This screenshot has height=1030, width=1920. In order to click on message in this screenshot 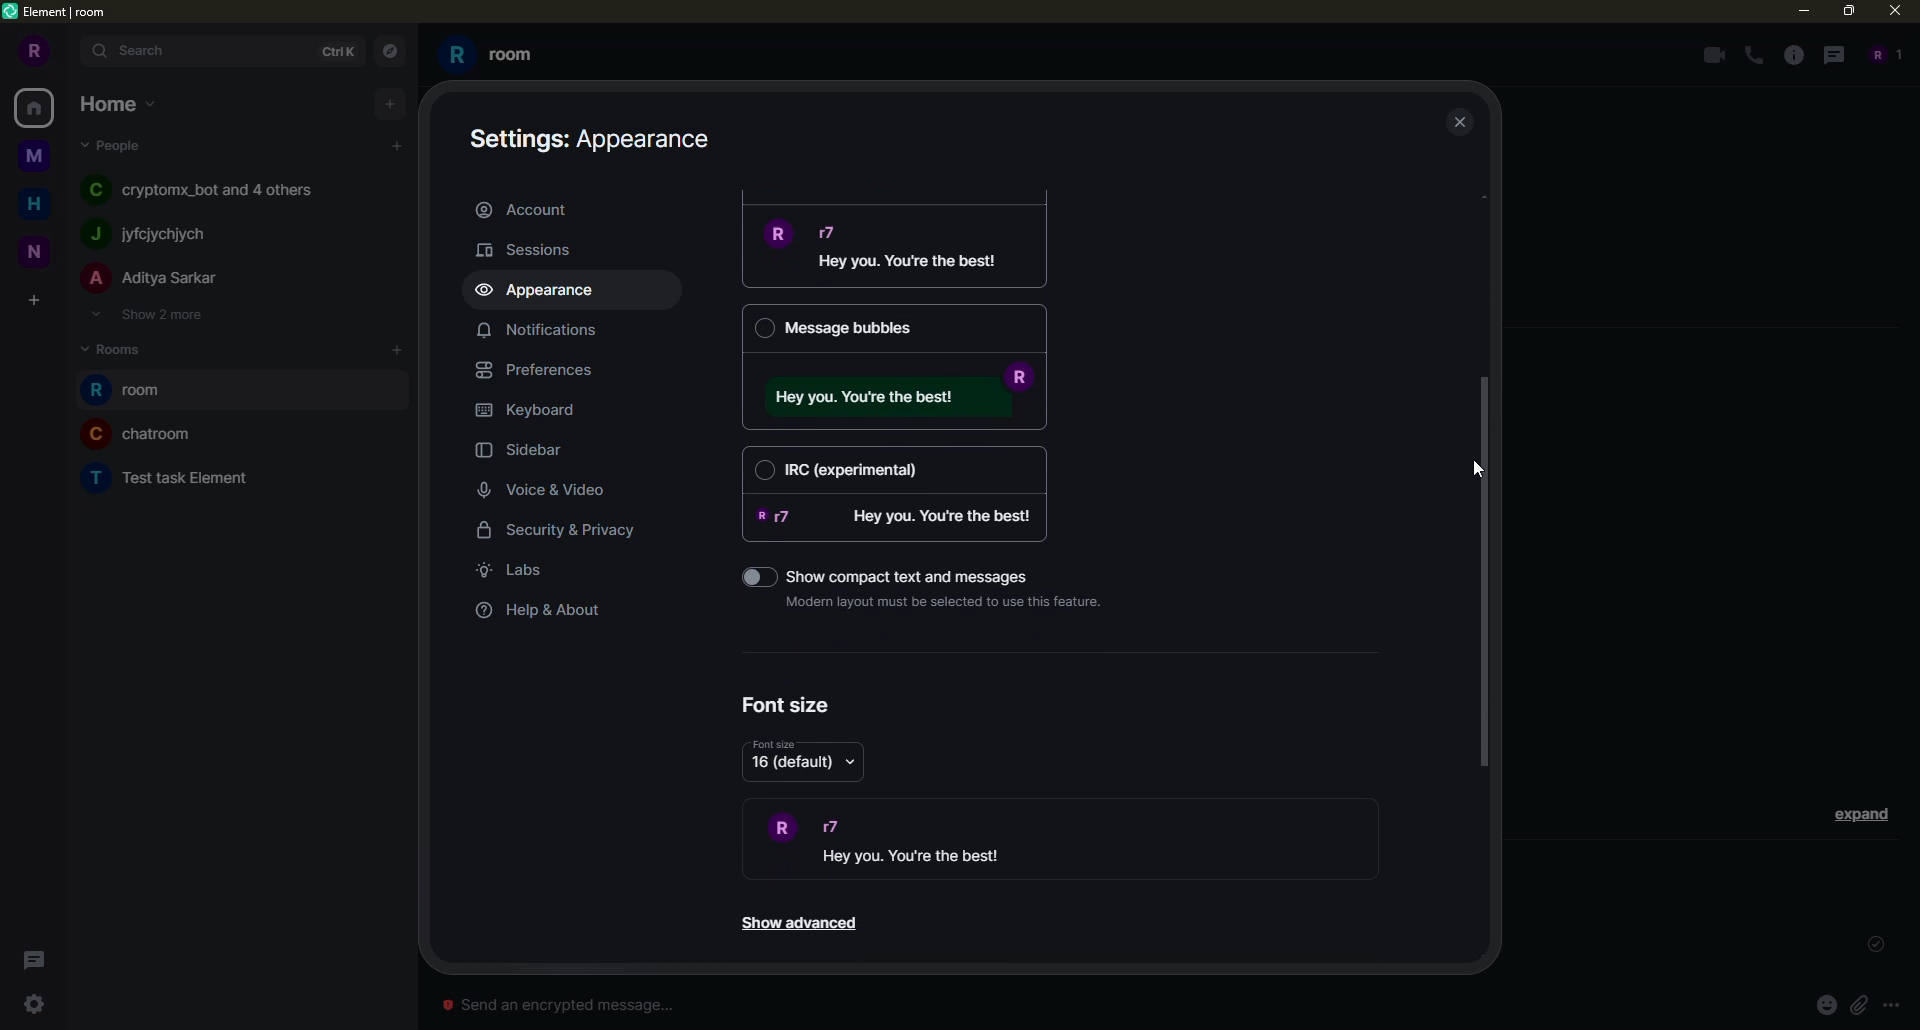, I will do `click(901, 513)`.